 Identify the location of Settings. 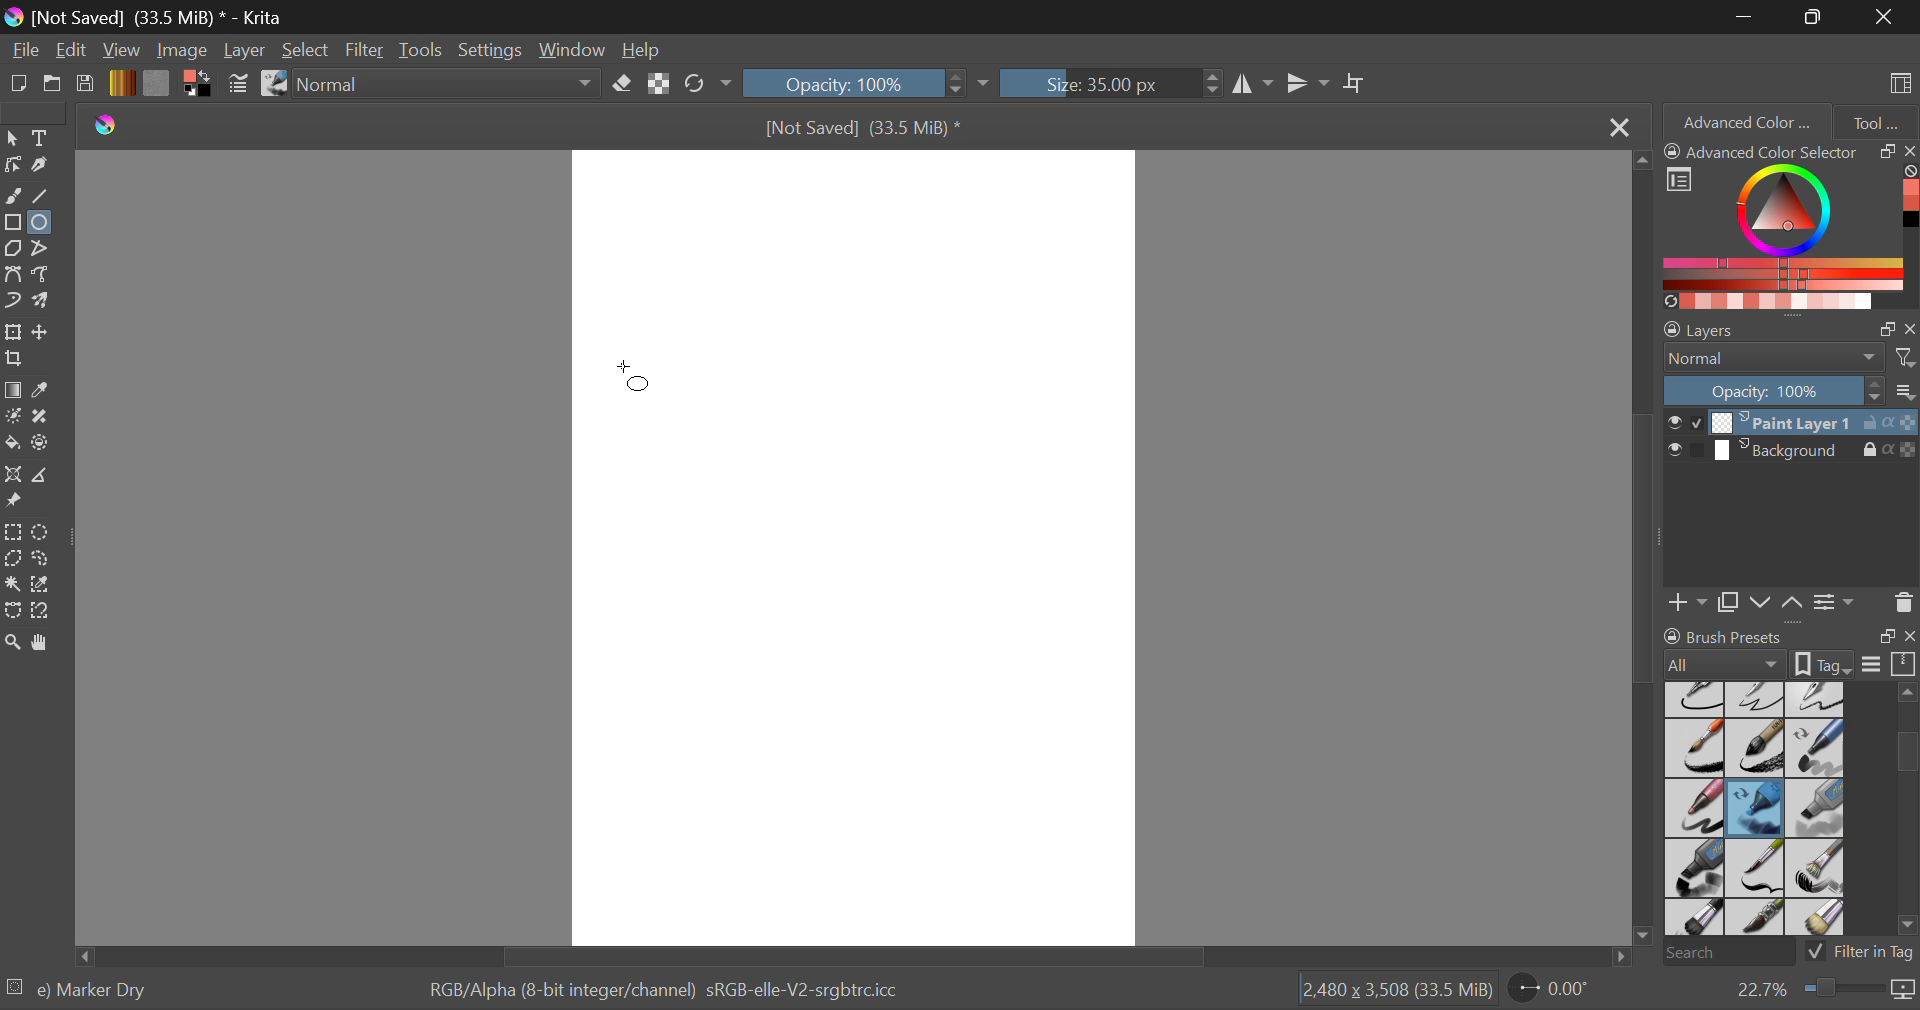
(495, 50).